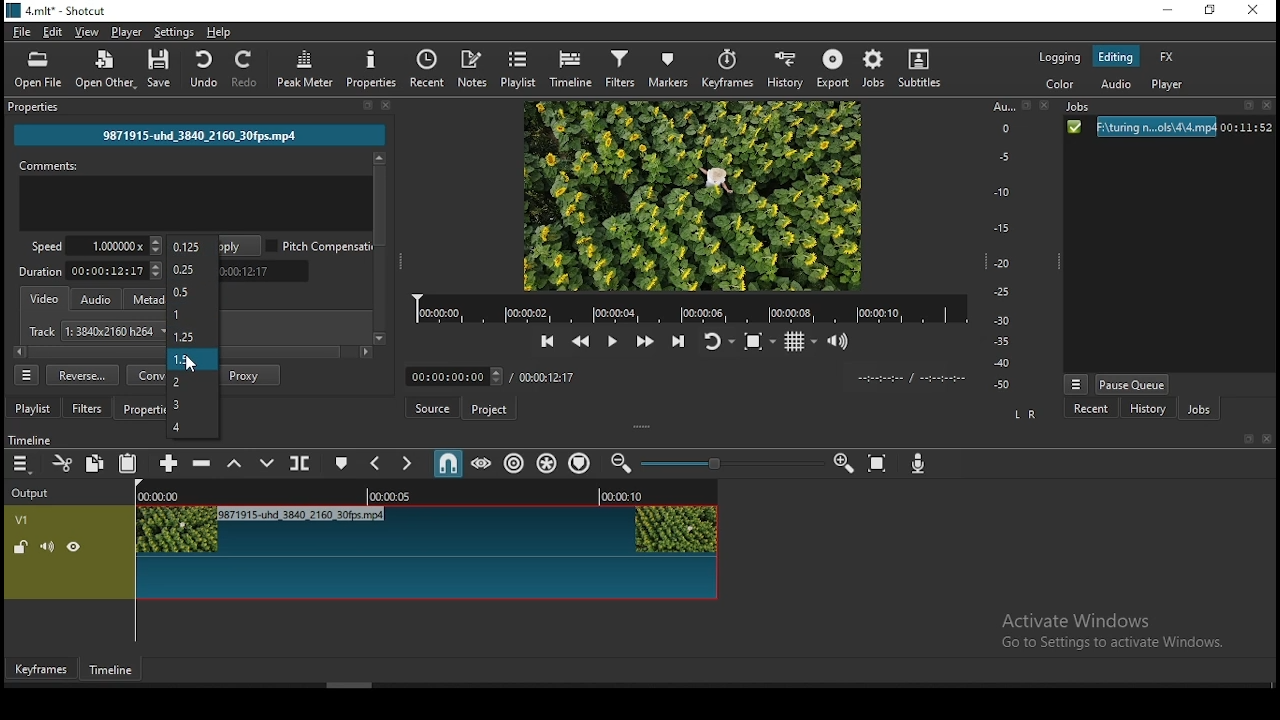 The image size is (1280, 720). What do you see at coordinates (876, 462) in the screenshot?
I see `zoom timeline to fit` at bounding box center [876, 462].